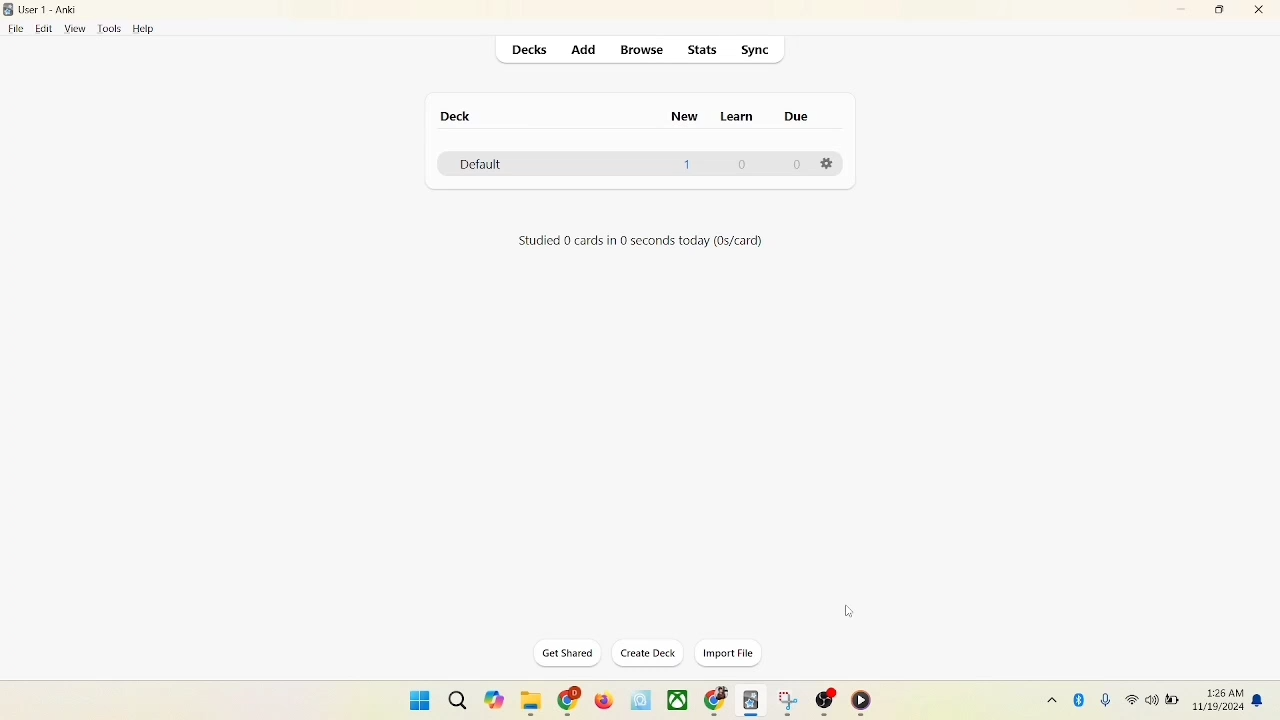 The image size is (1280, 720). I want to click on import file, so click(726, 656).